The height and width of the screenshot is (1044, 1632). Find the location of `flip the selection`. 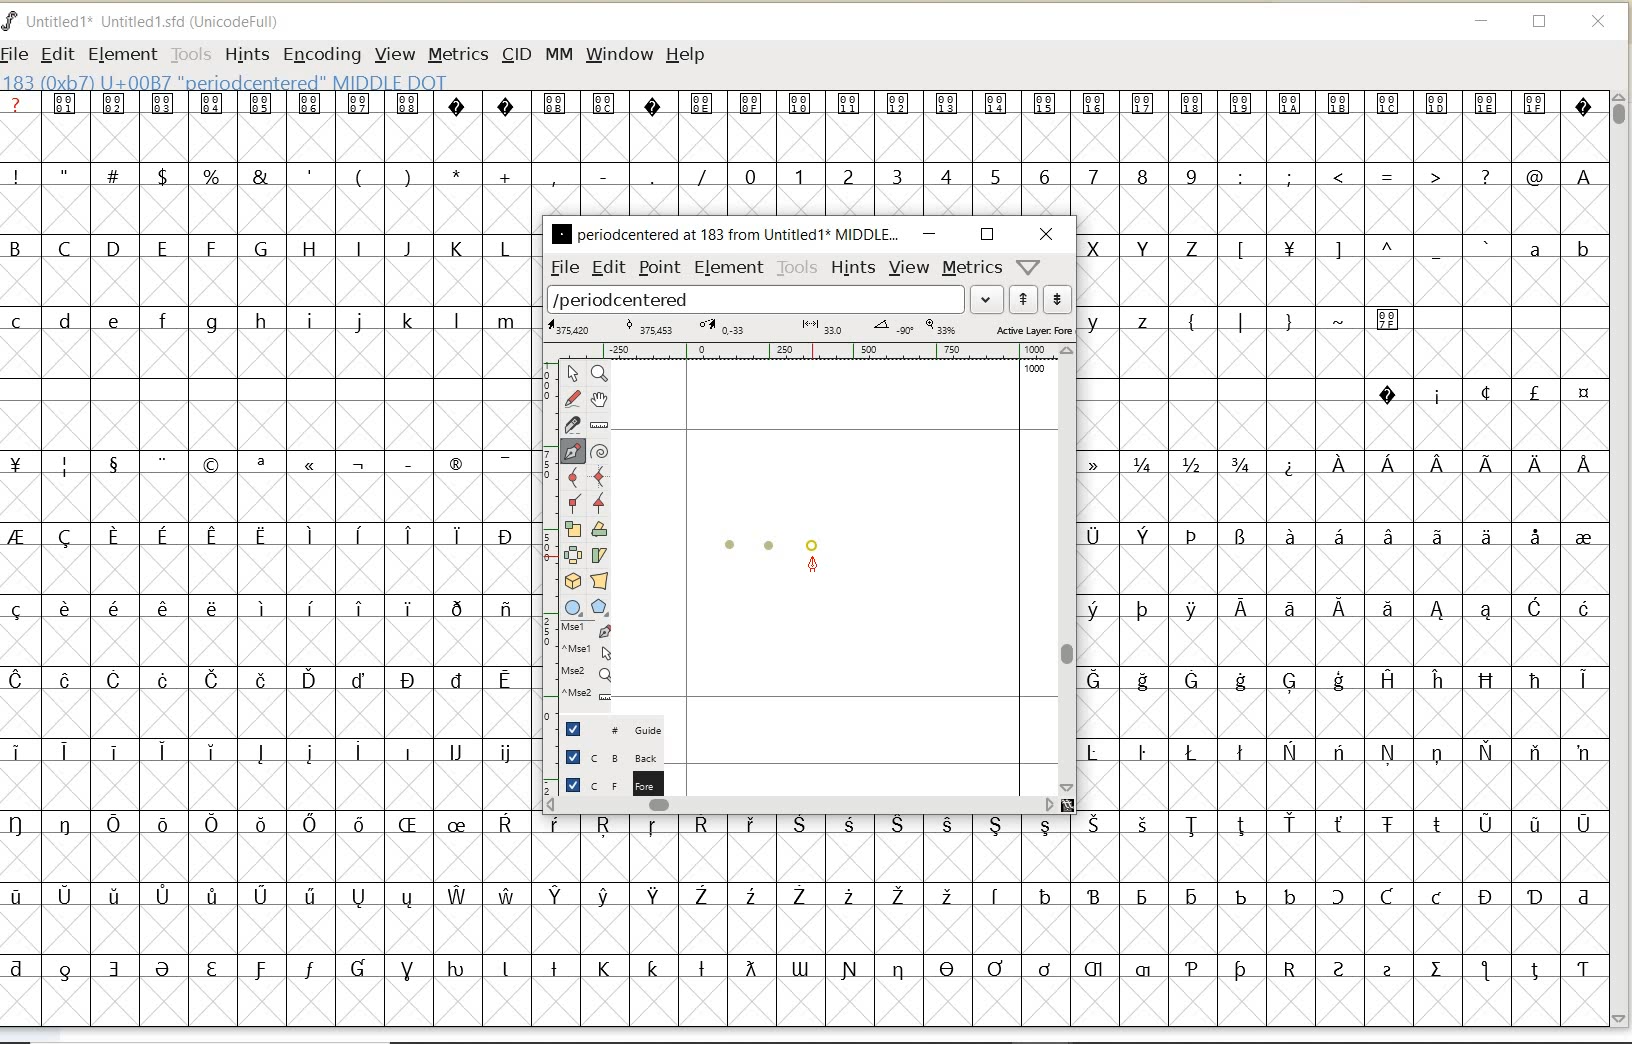

flip the selection is located at coordinates (574, 555).